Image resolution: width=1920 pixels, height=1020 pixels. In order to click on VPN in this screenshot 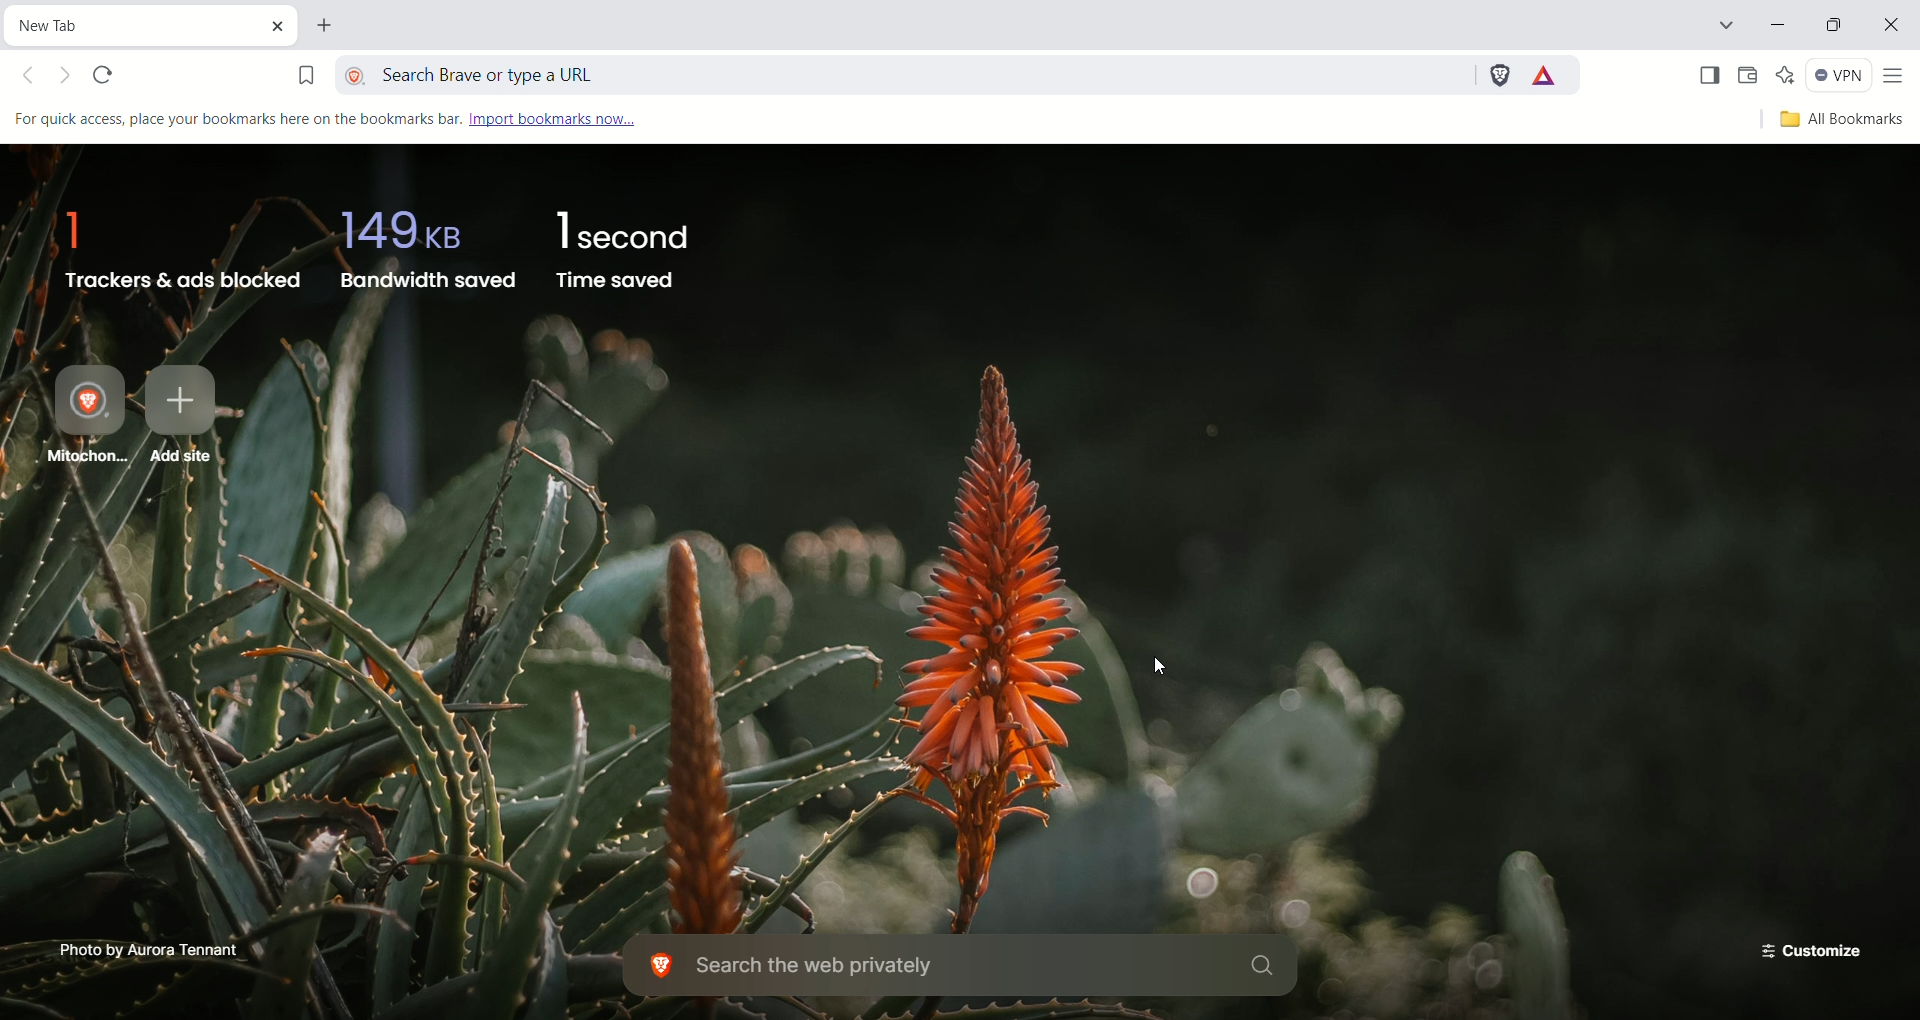, I will do `click(1840, 78)`.